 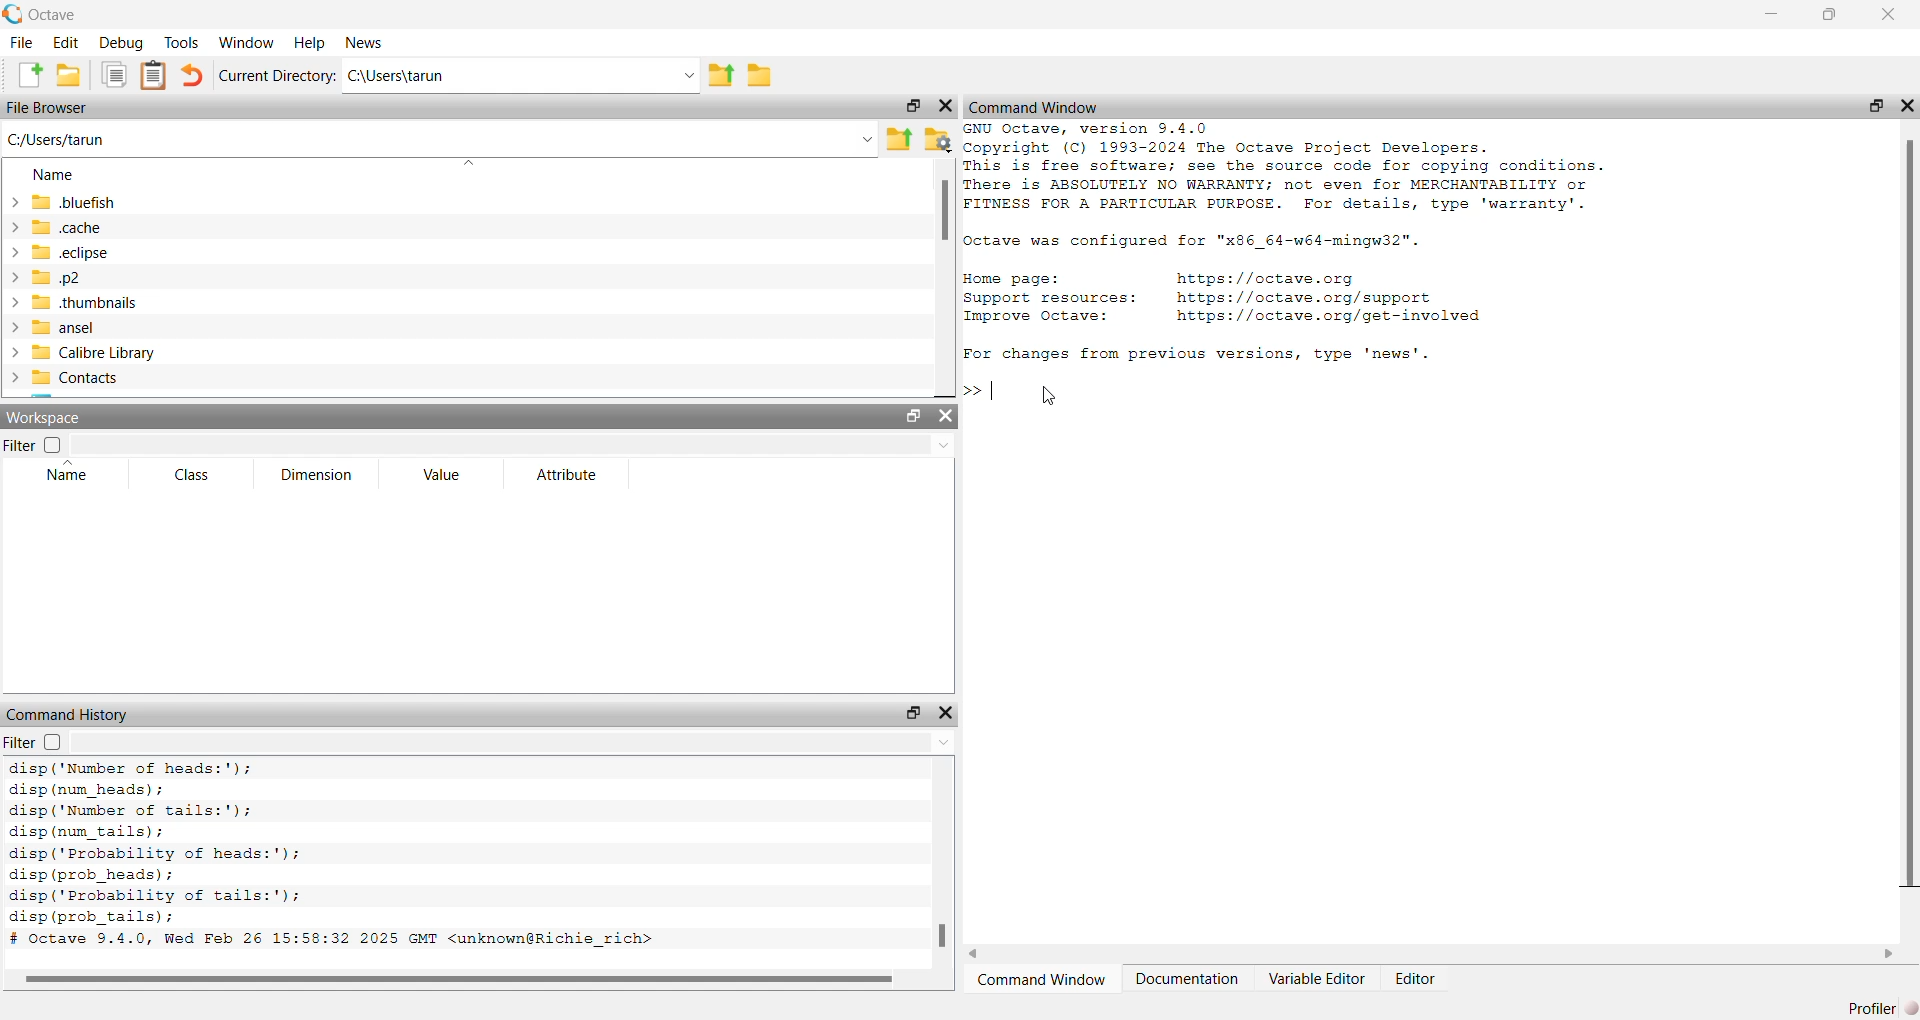 What do you see at coordinates (13, 14) in the screenshot?
I see `Octave logo` at bounding box center [13, 14].